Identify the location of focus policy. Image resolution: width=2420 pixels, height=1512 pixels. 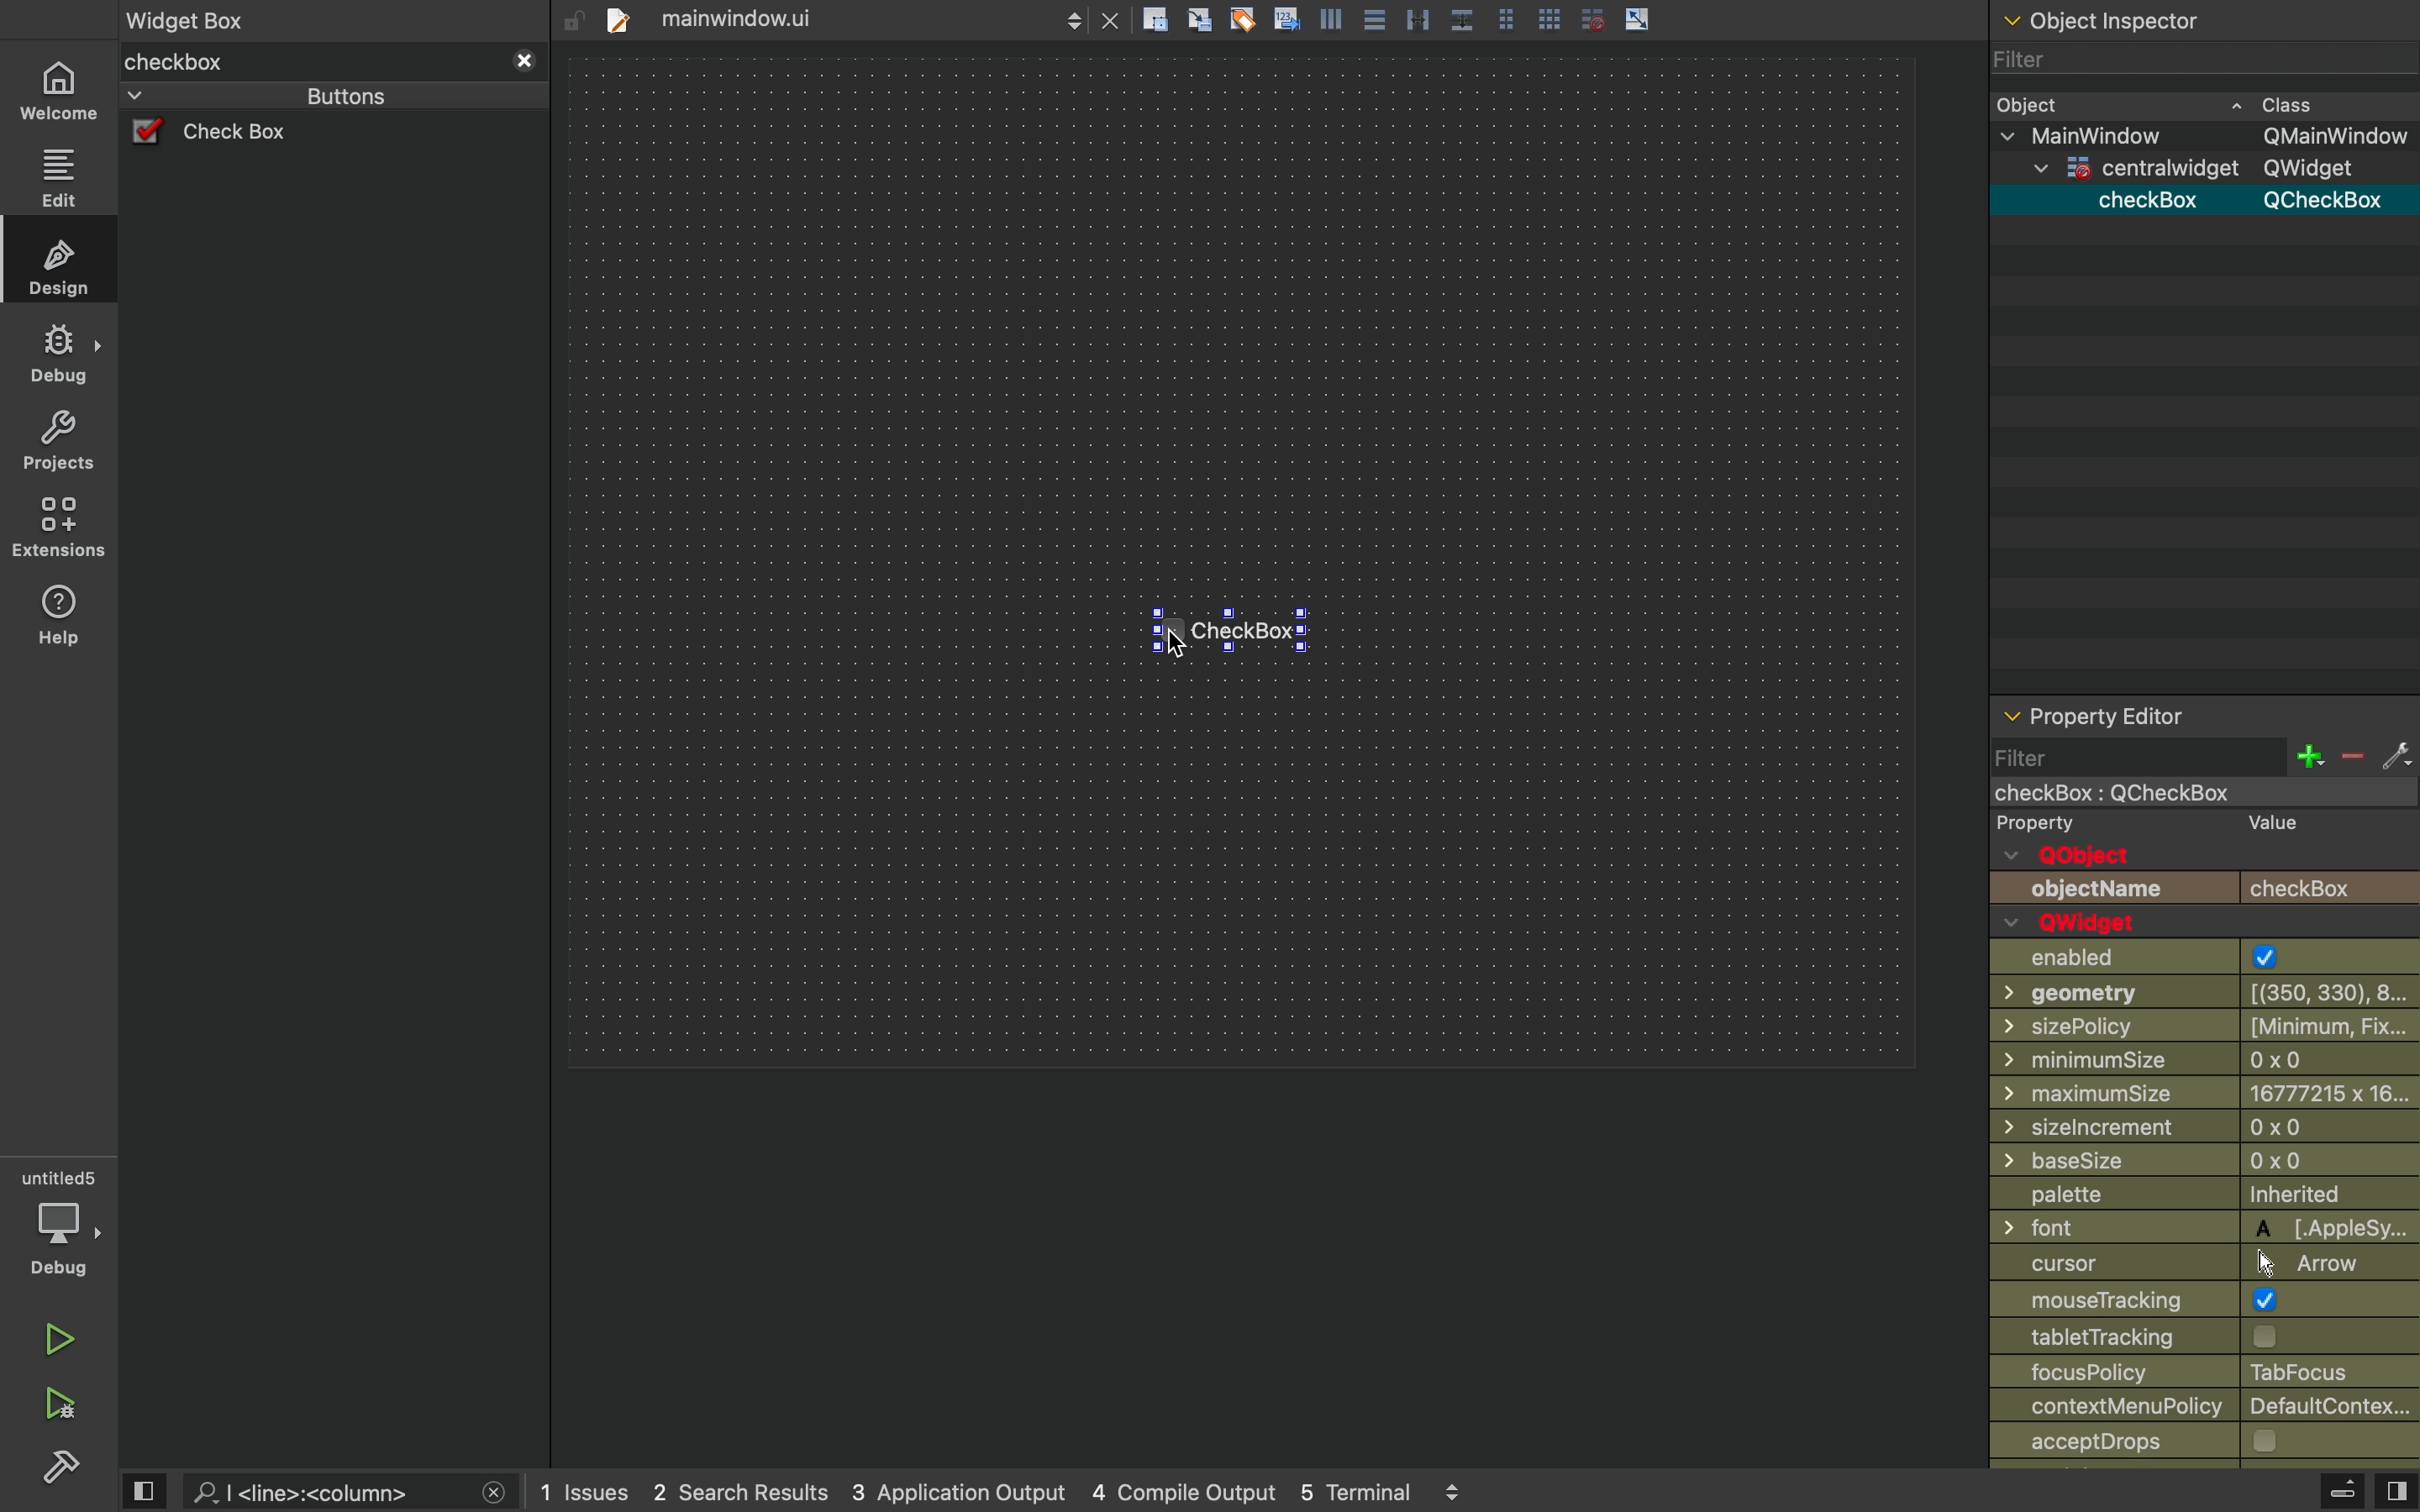
(2193, 1372).